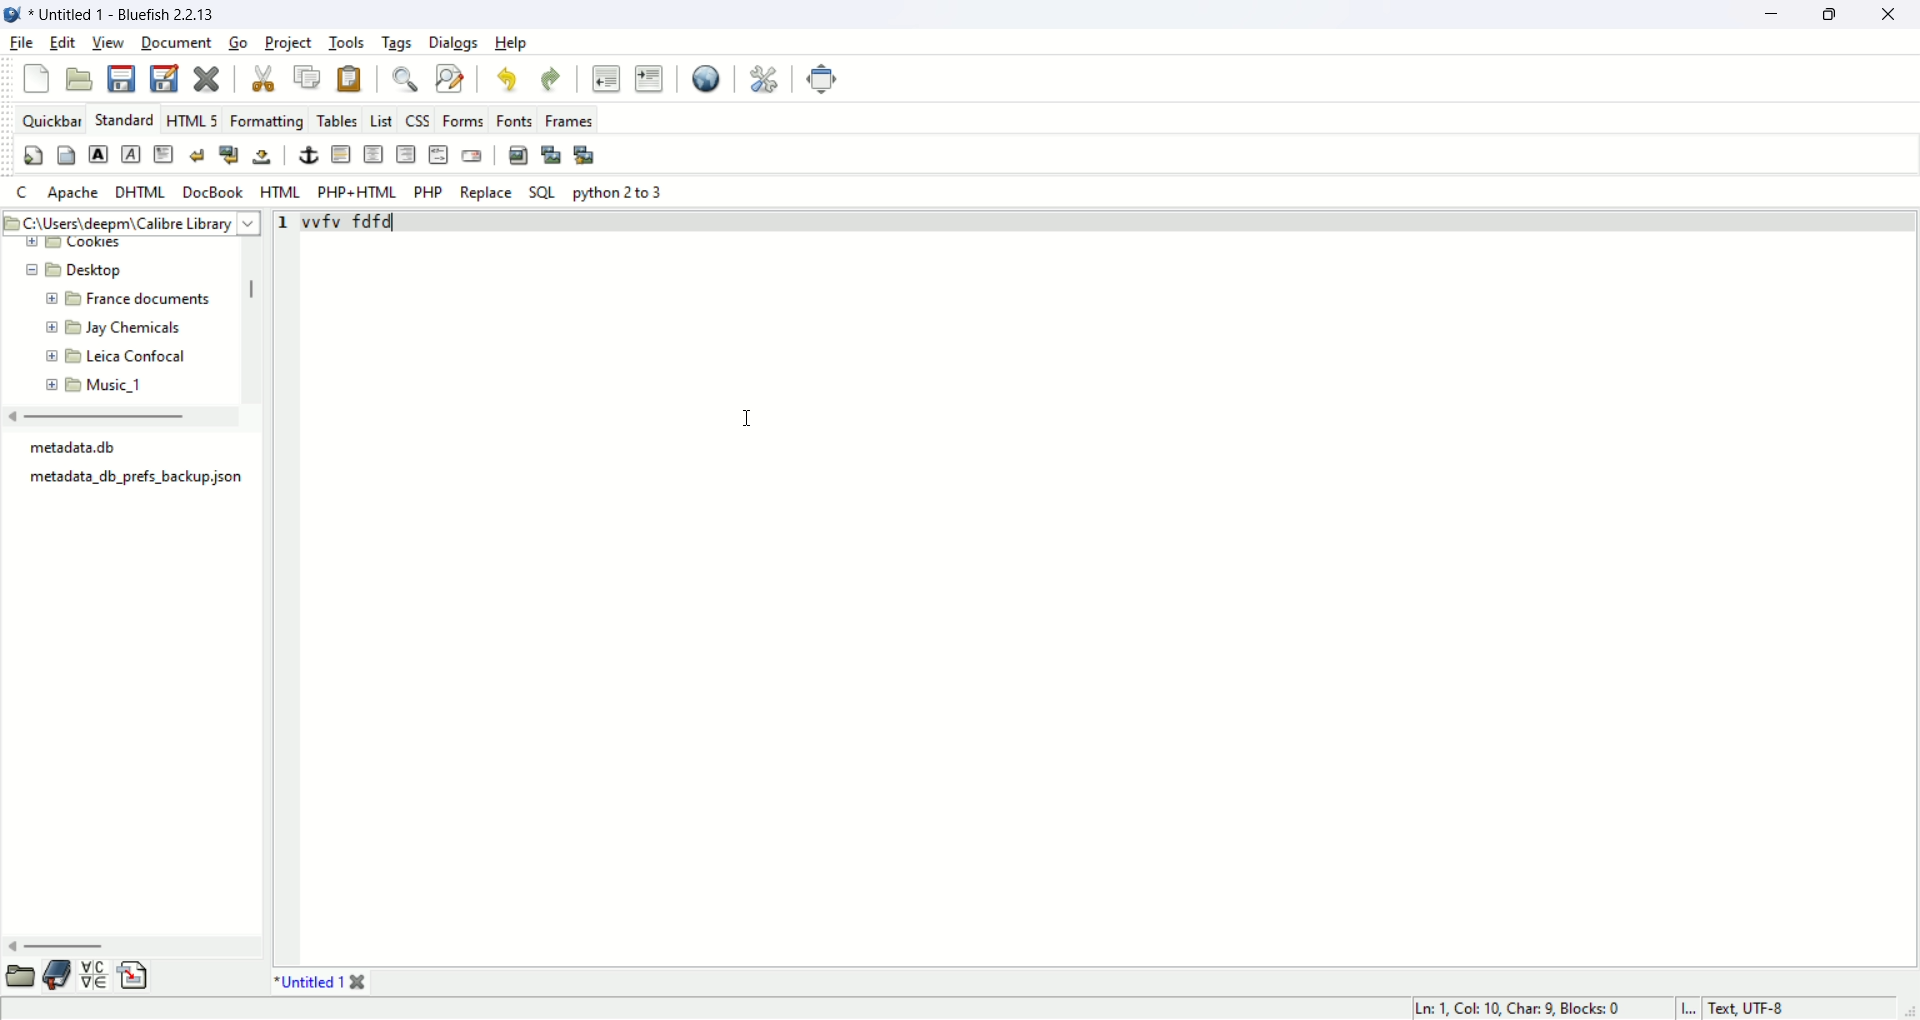 This screenshot has height=1020, width=1920. I want to click on undo, so click(507, 78).